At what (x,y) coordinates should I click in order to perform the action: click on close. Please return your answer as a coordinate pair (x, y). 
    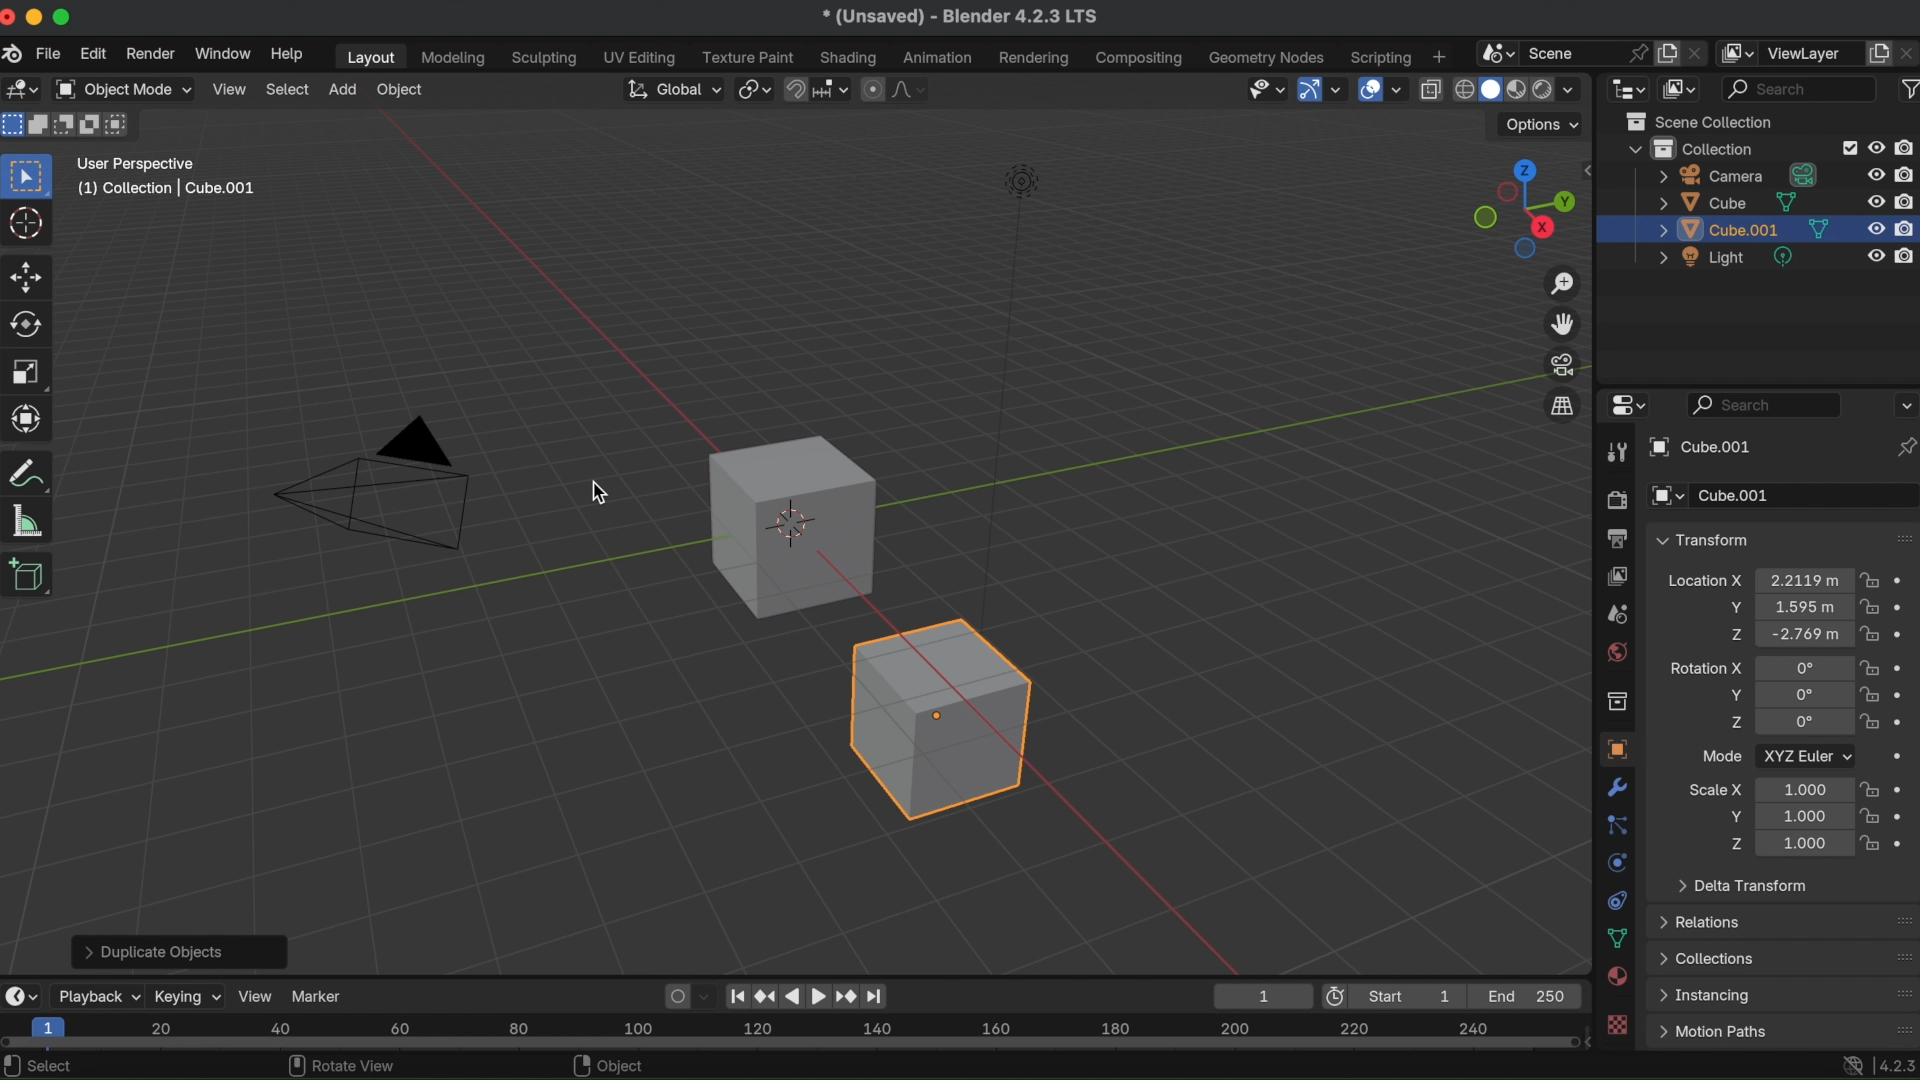
    Looking at the image, I should click on (12, 18).